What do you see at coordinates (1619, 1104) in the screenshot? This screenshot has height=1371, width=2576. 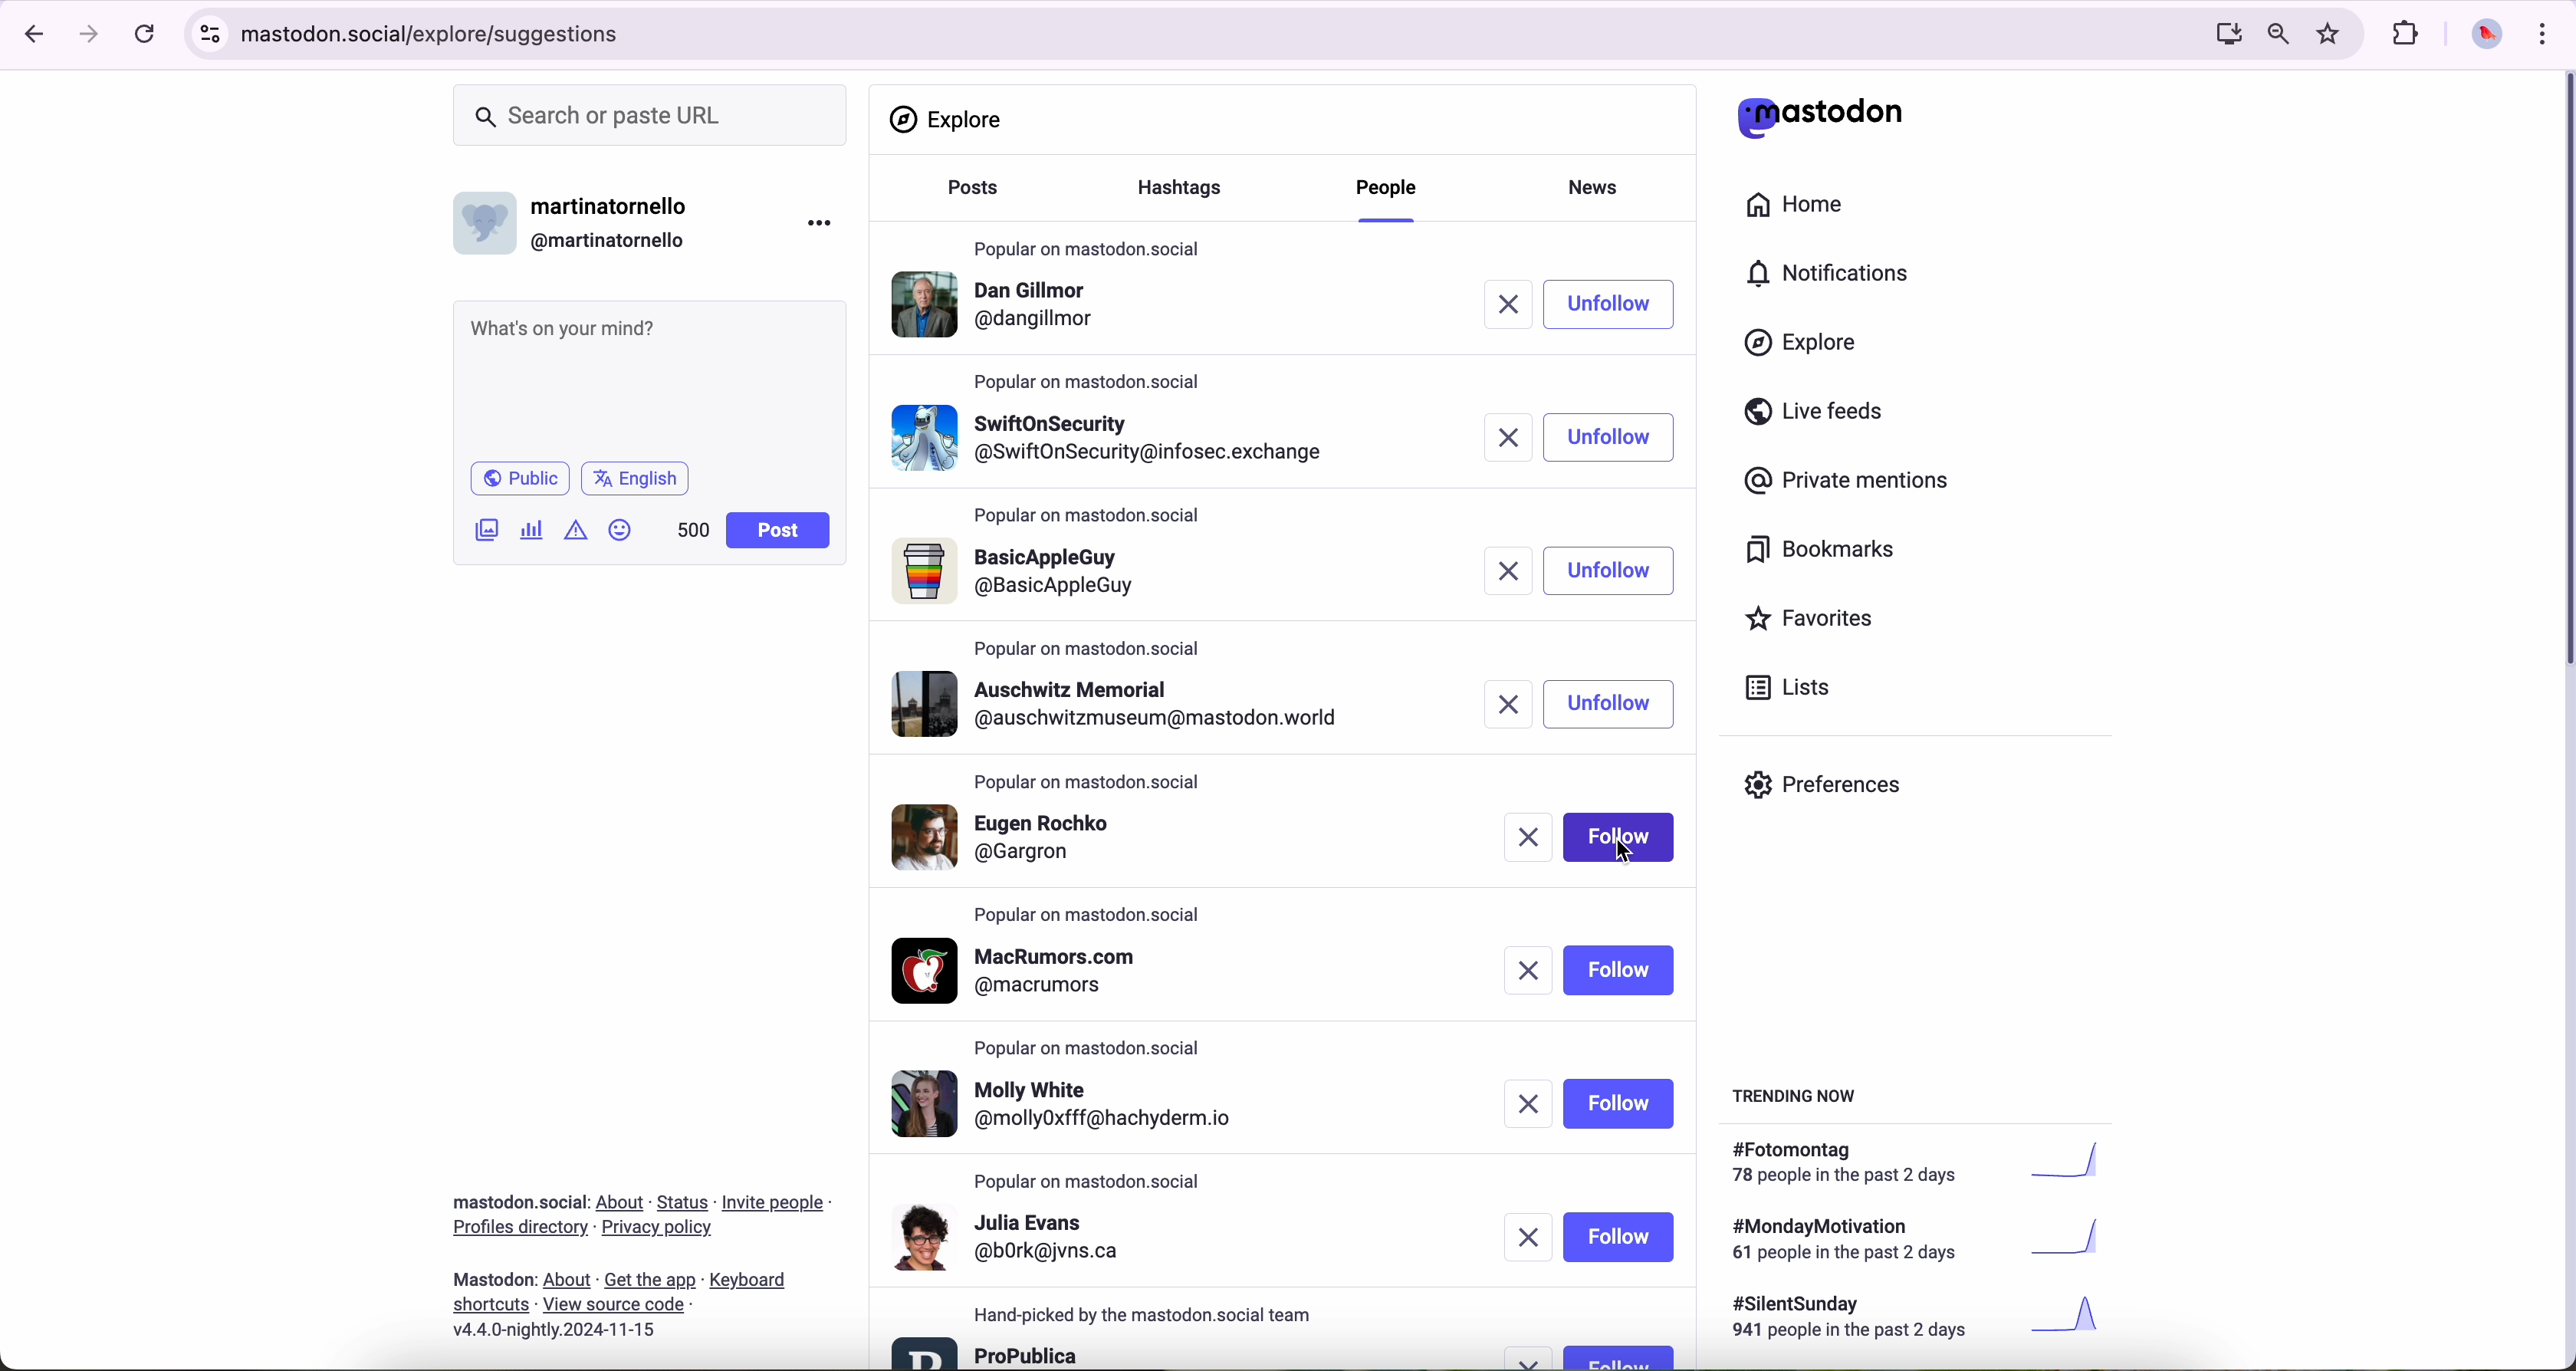 I see `follow button` at bounding box center [1619, 1104].